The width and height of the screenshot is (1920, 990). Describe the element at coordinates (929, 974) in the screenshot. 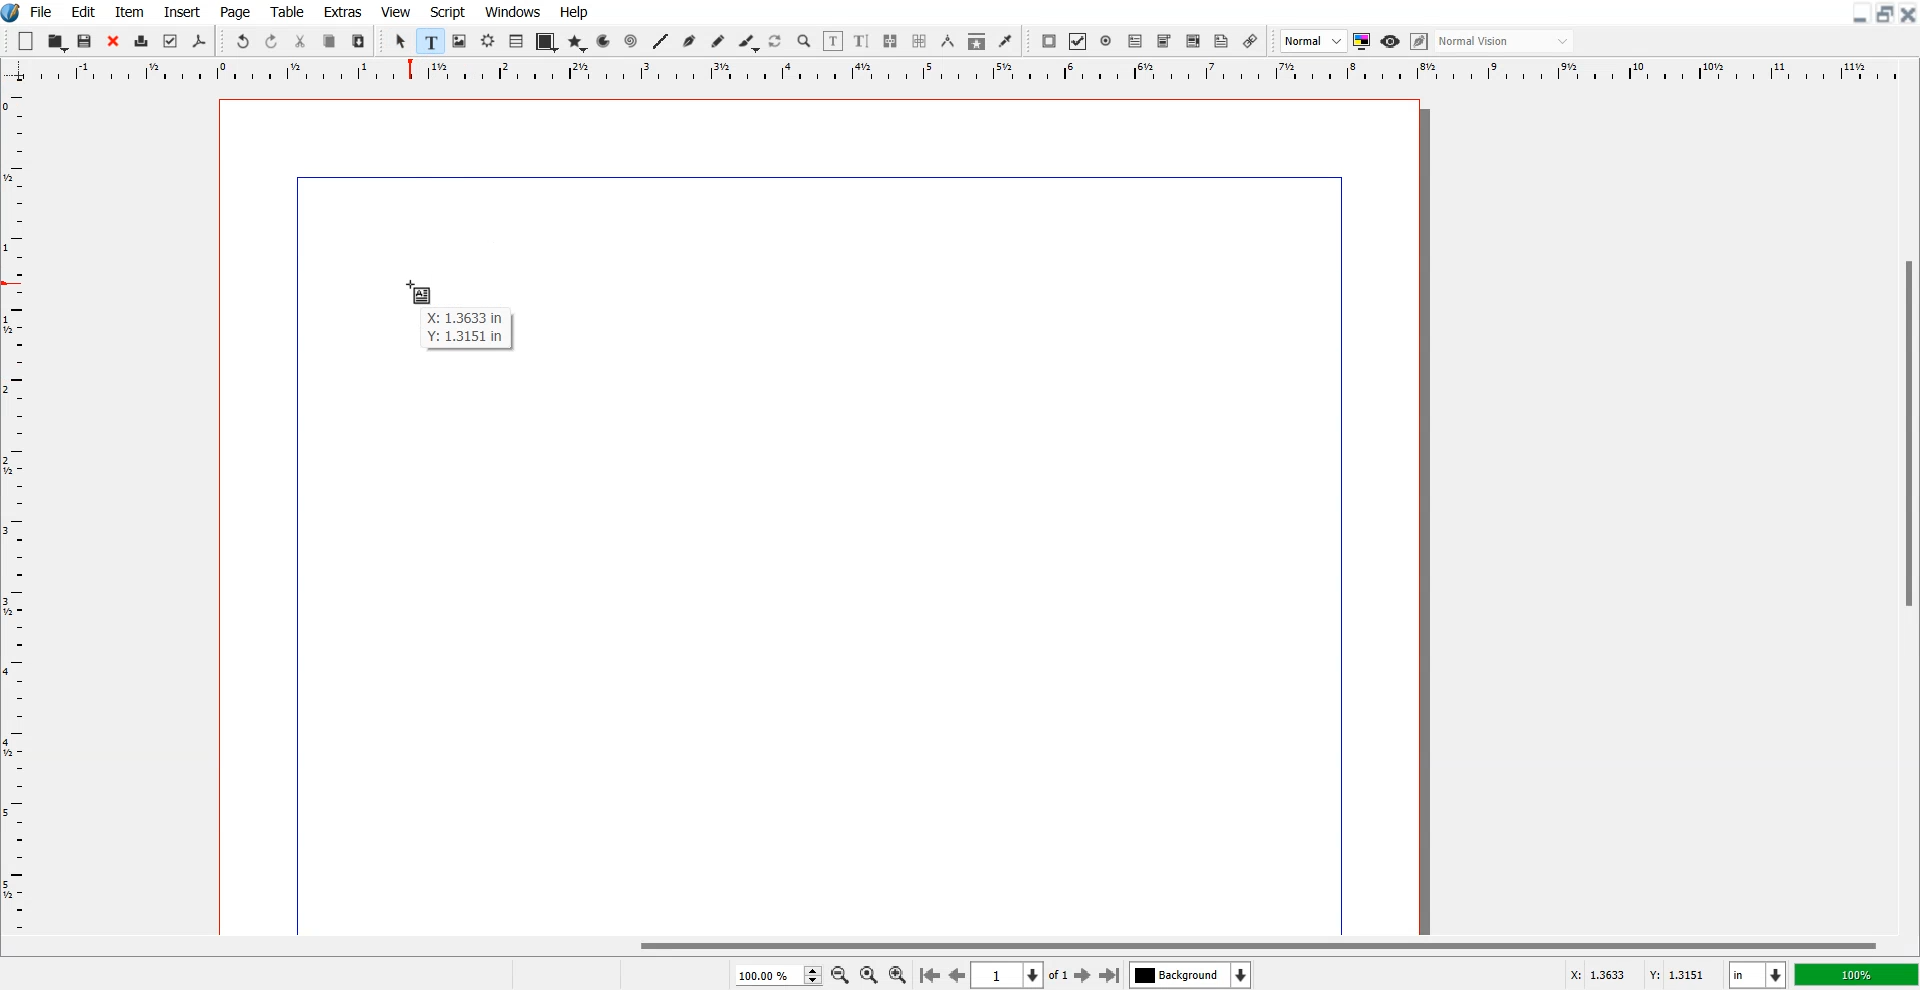

I see `Go to First Page` at that location.